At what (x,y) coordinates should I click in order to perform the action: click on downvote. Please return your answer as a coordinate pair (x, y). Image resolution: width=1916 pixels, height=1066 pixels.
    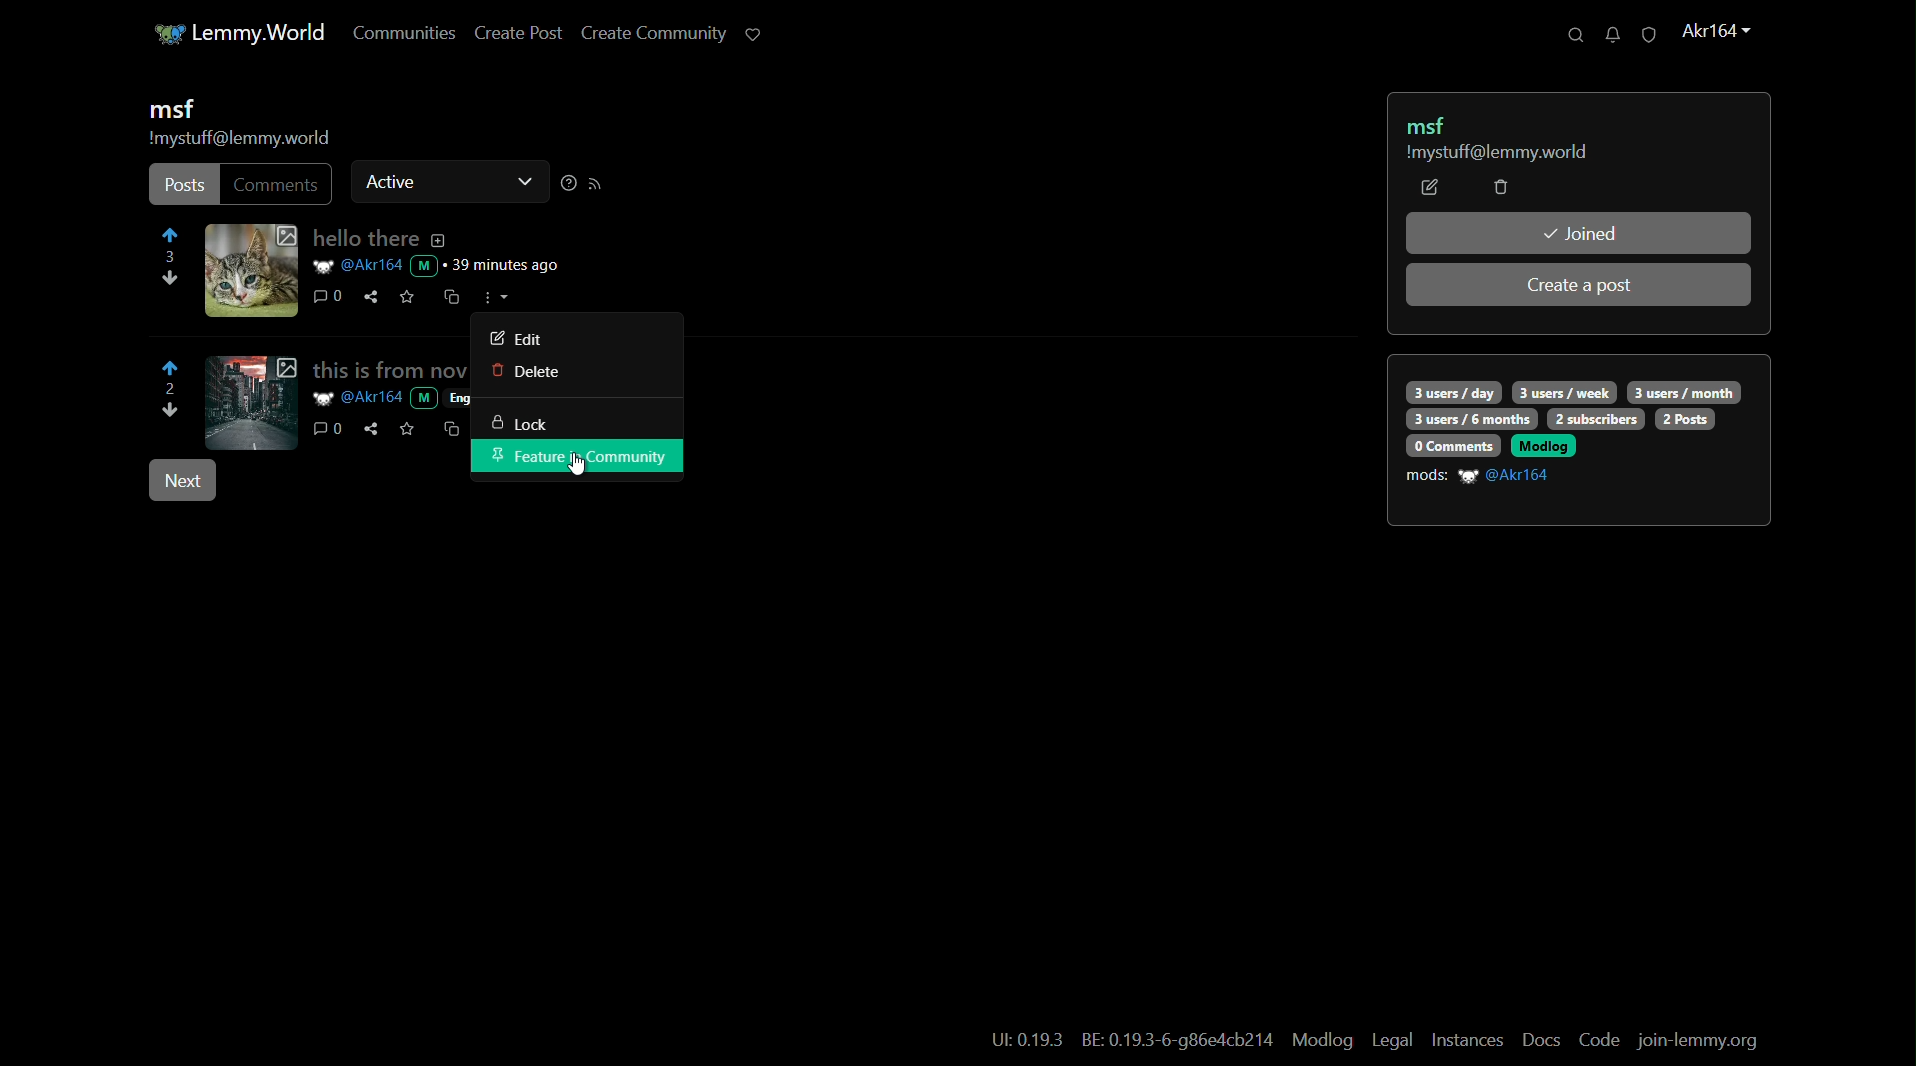
    Looking at the image, I should click on (167, 282).